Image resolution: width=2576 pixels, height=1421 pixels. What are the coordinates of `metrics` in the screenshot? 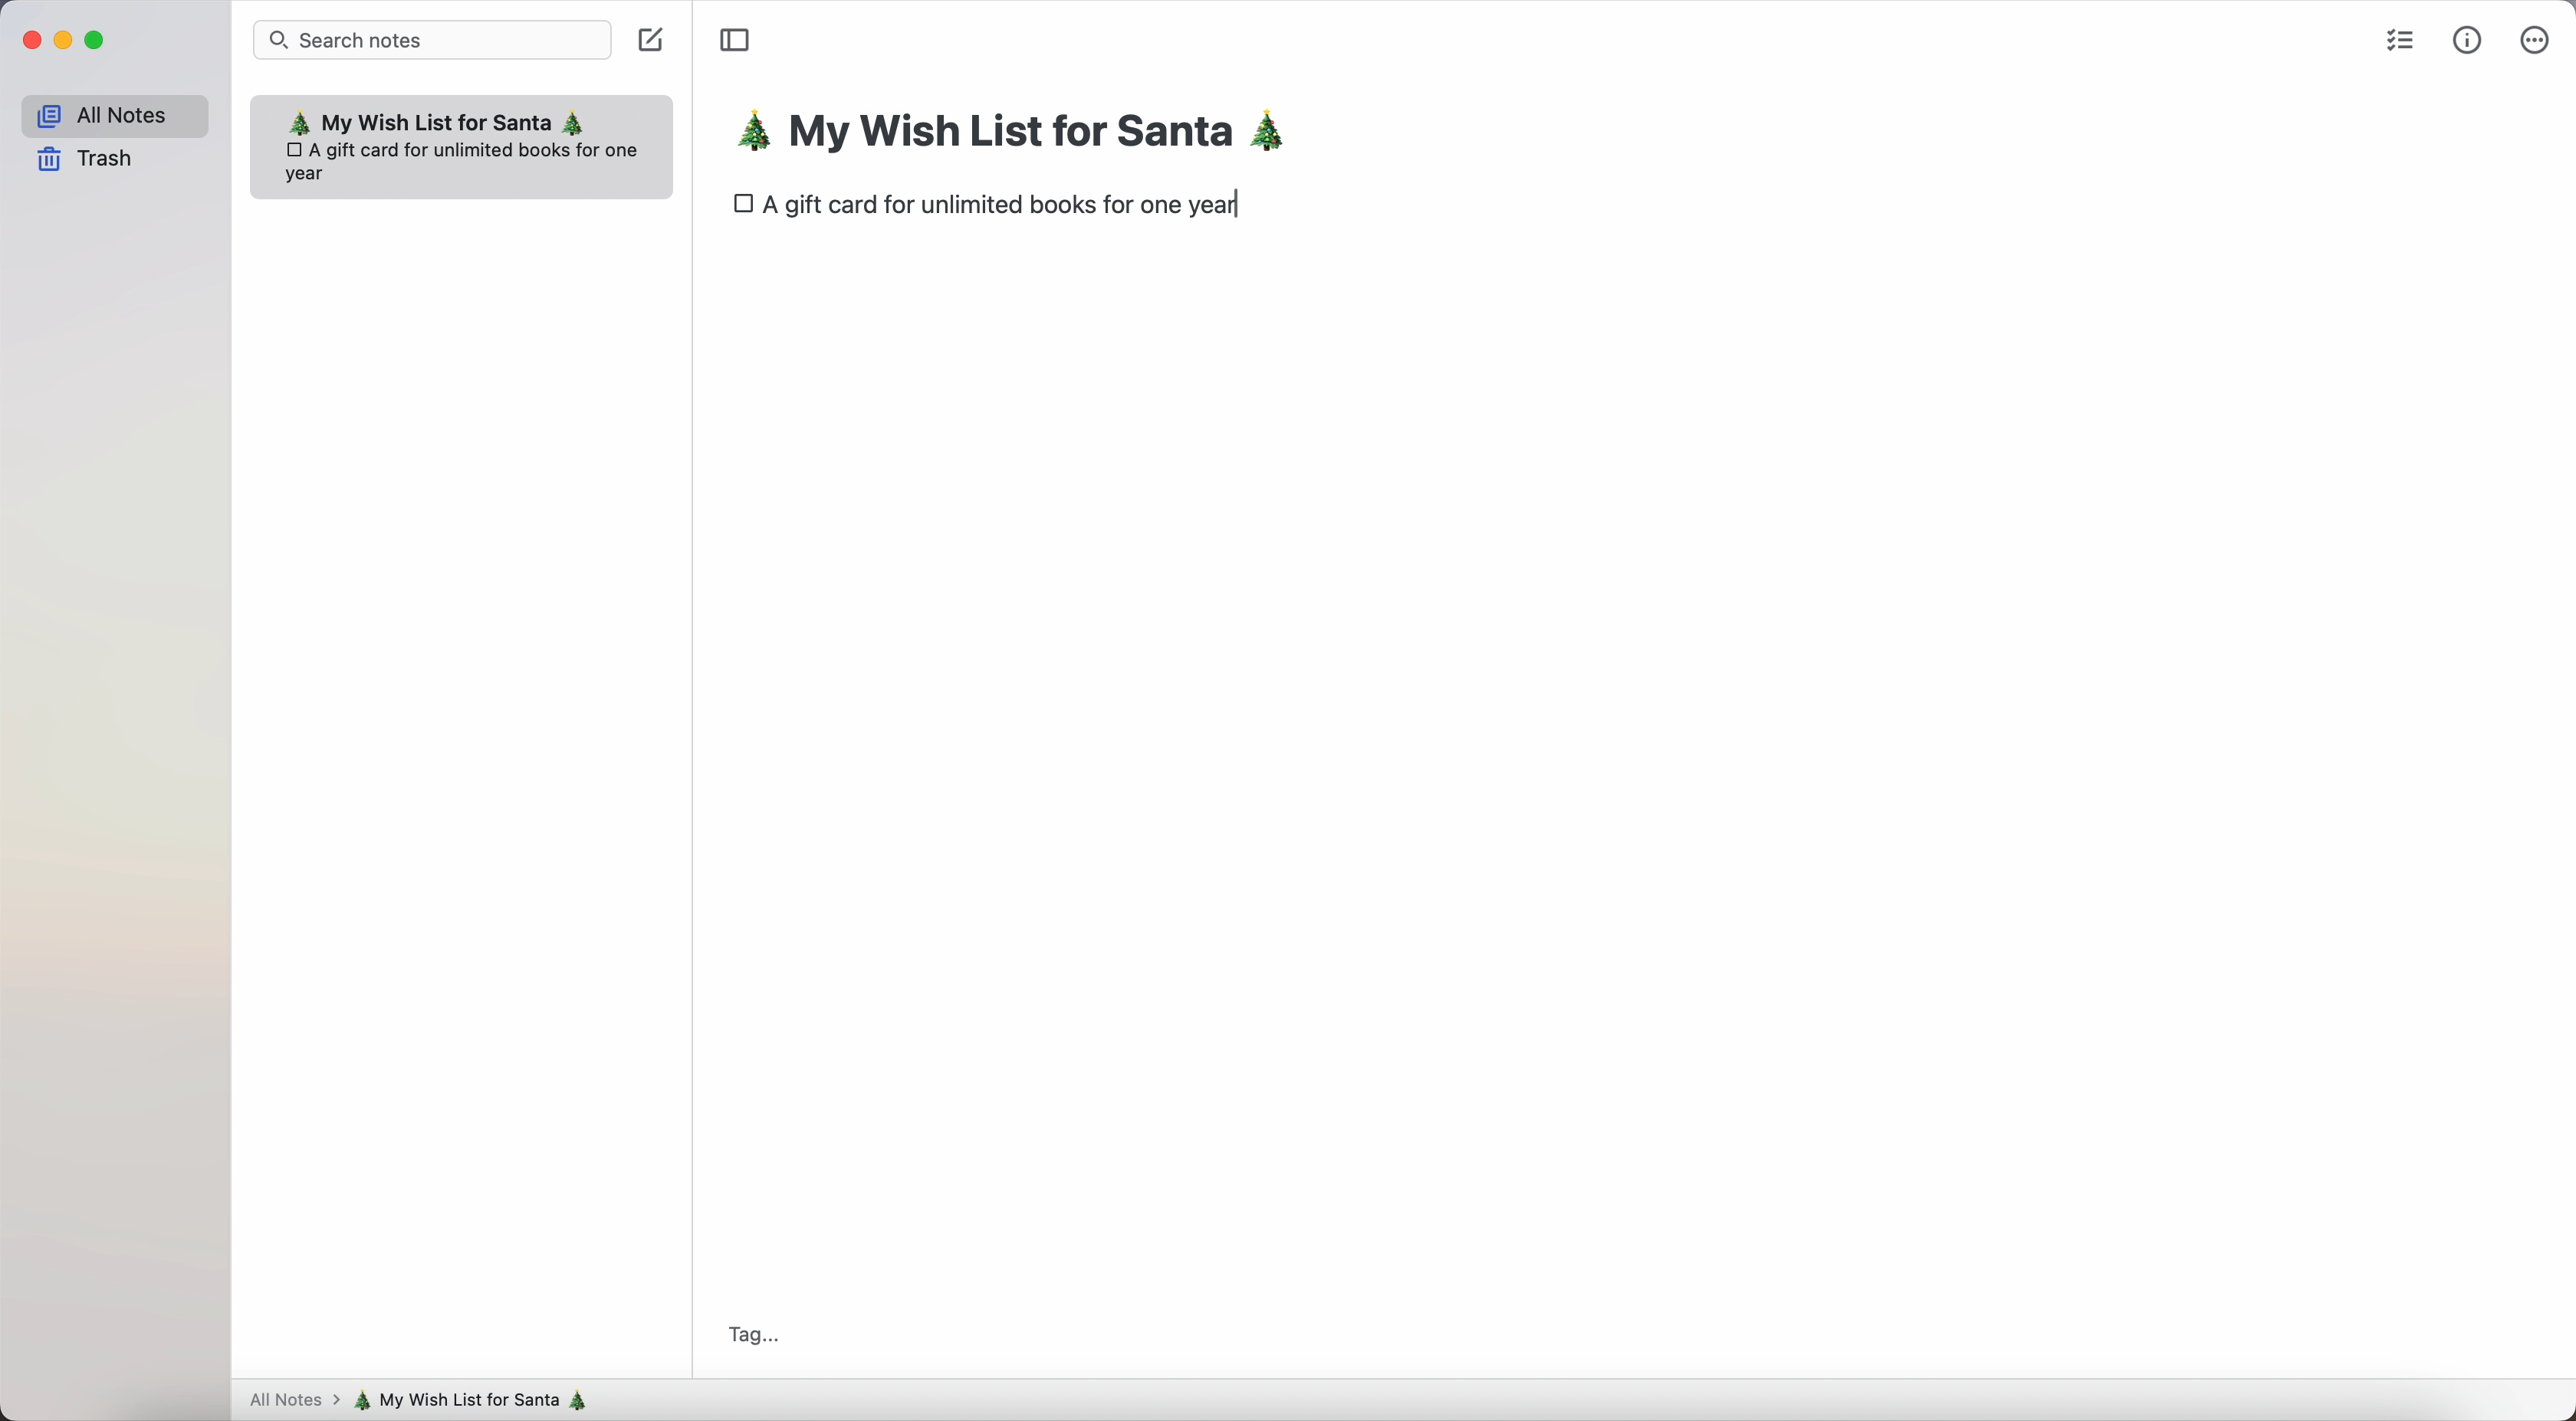 It's located at (2468, 39).